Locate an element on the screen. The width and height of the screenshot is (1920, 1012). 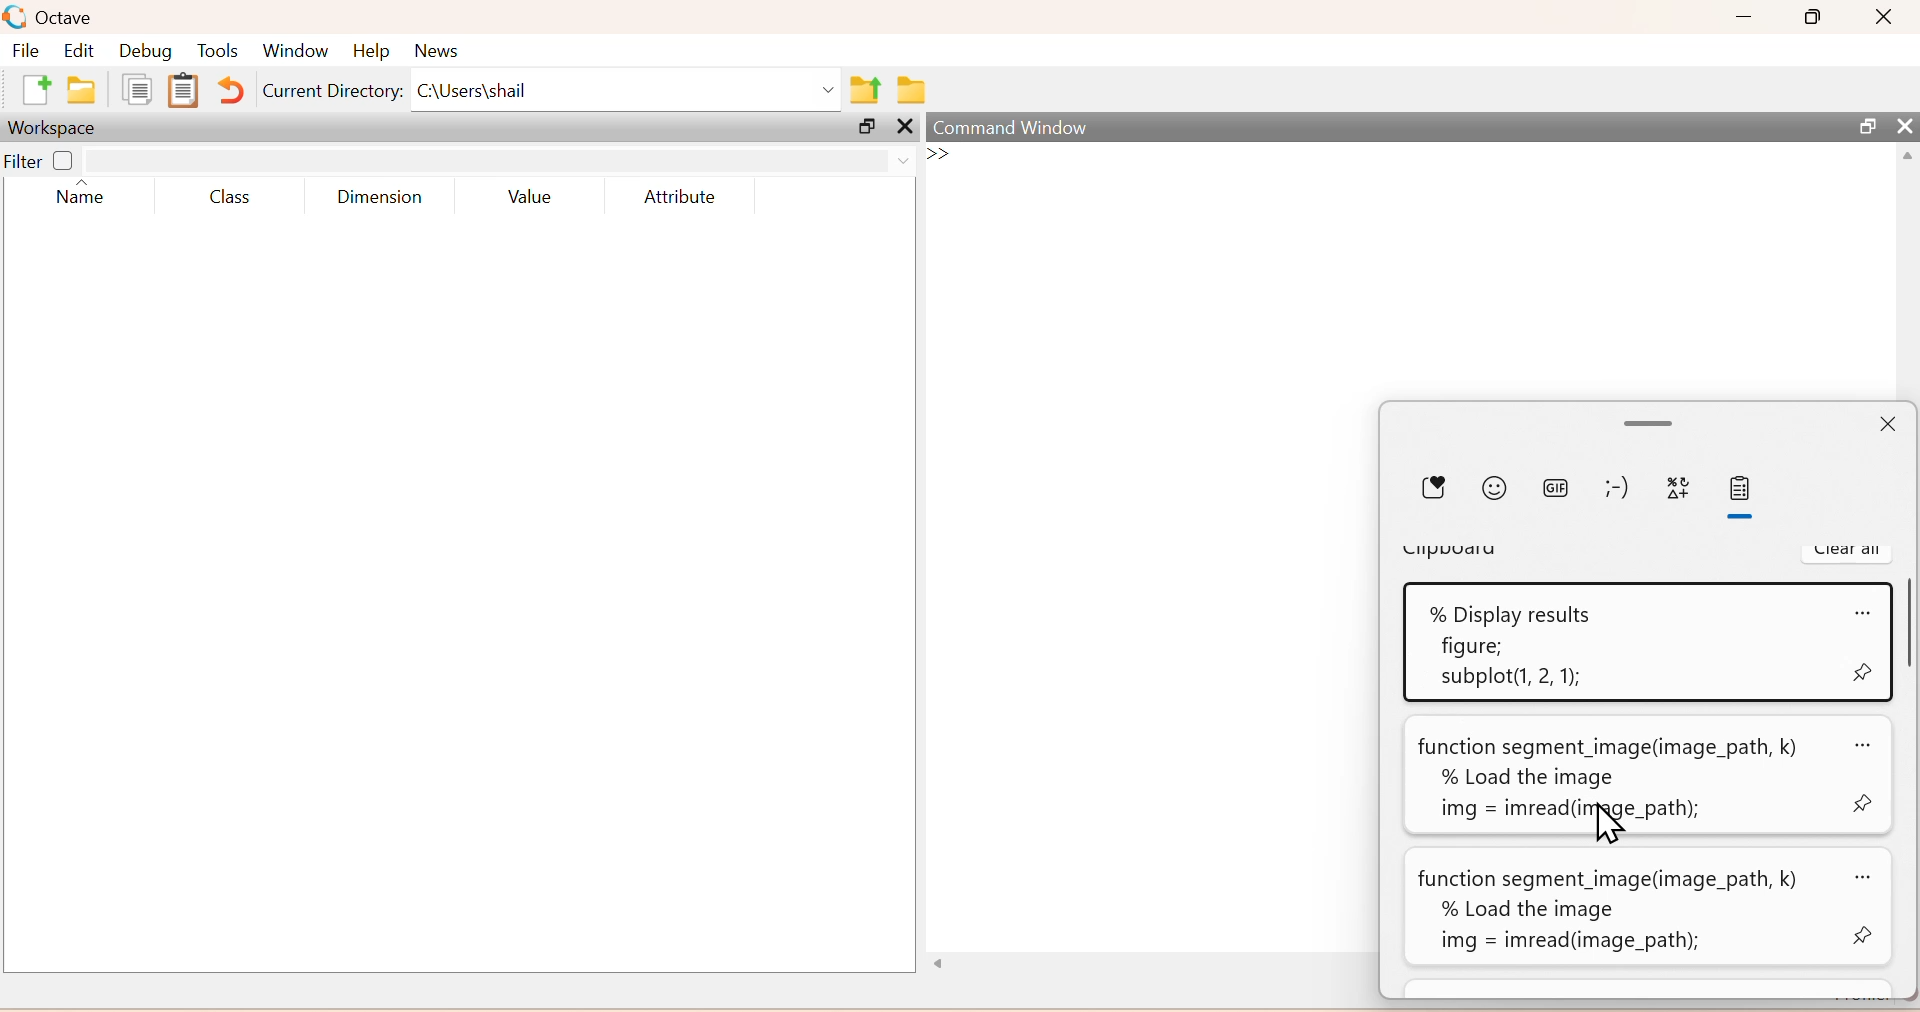
function segment_image(image_path, k) ao% Load the imageimg = imread(infege_path);  is located at coordinates (1647, 776).